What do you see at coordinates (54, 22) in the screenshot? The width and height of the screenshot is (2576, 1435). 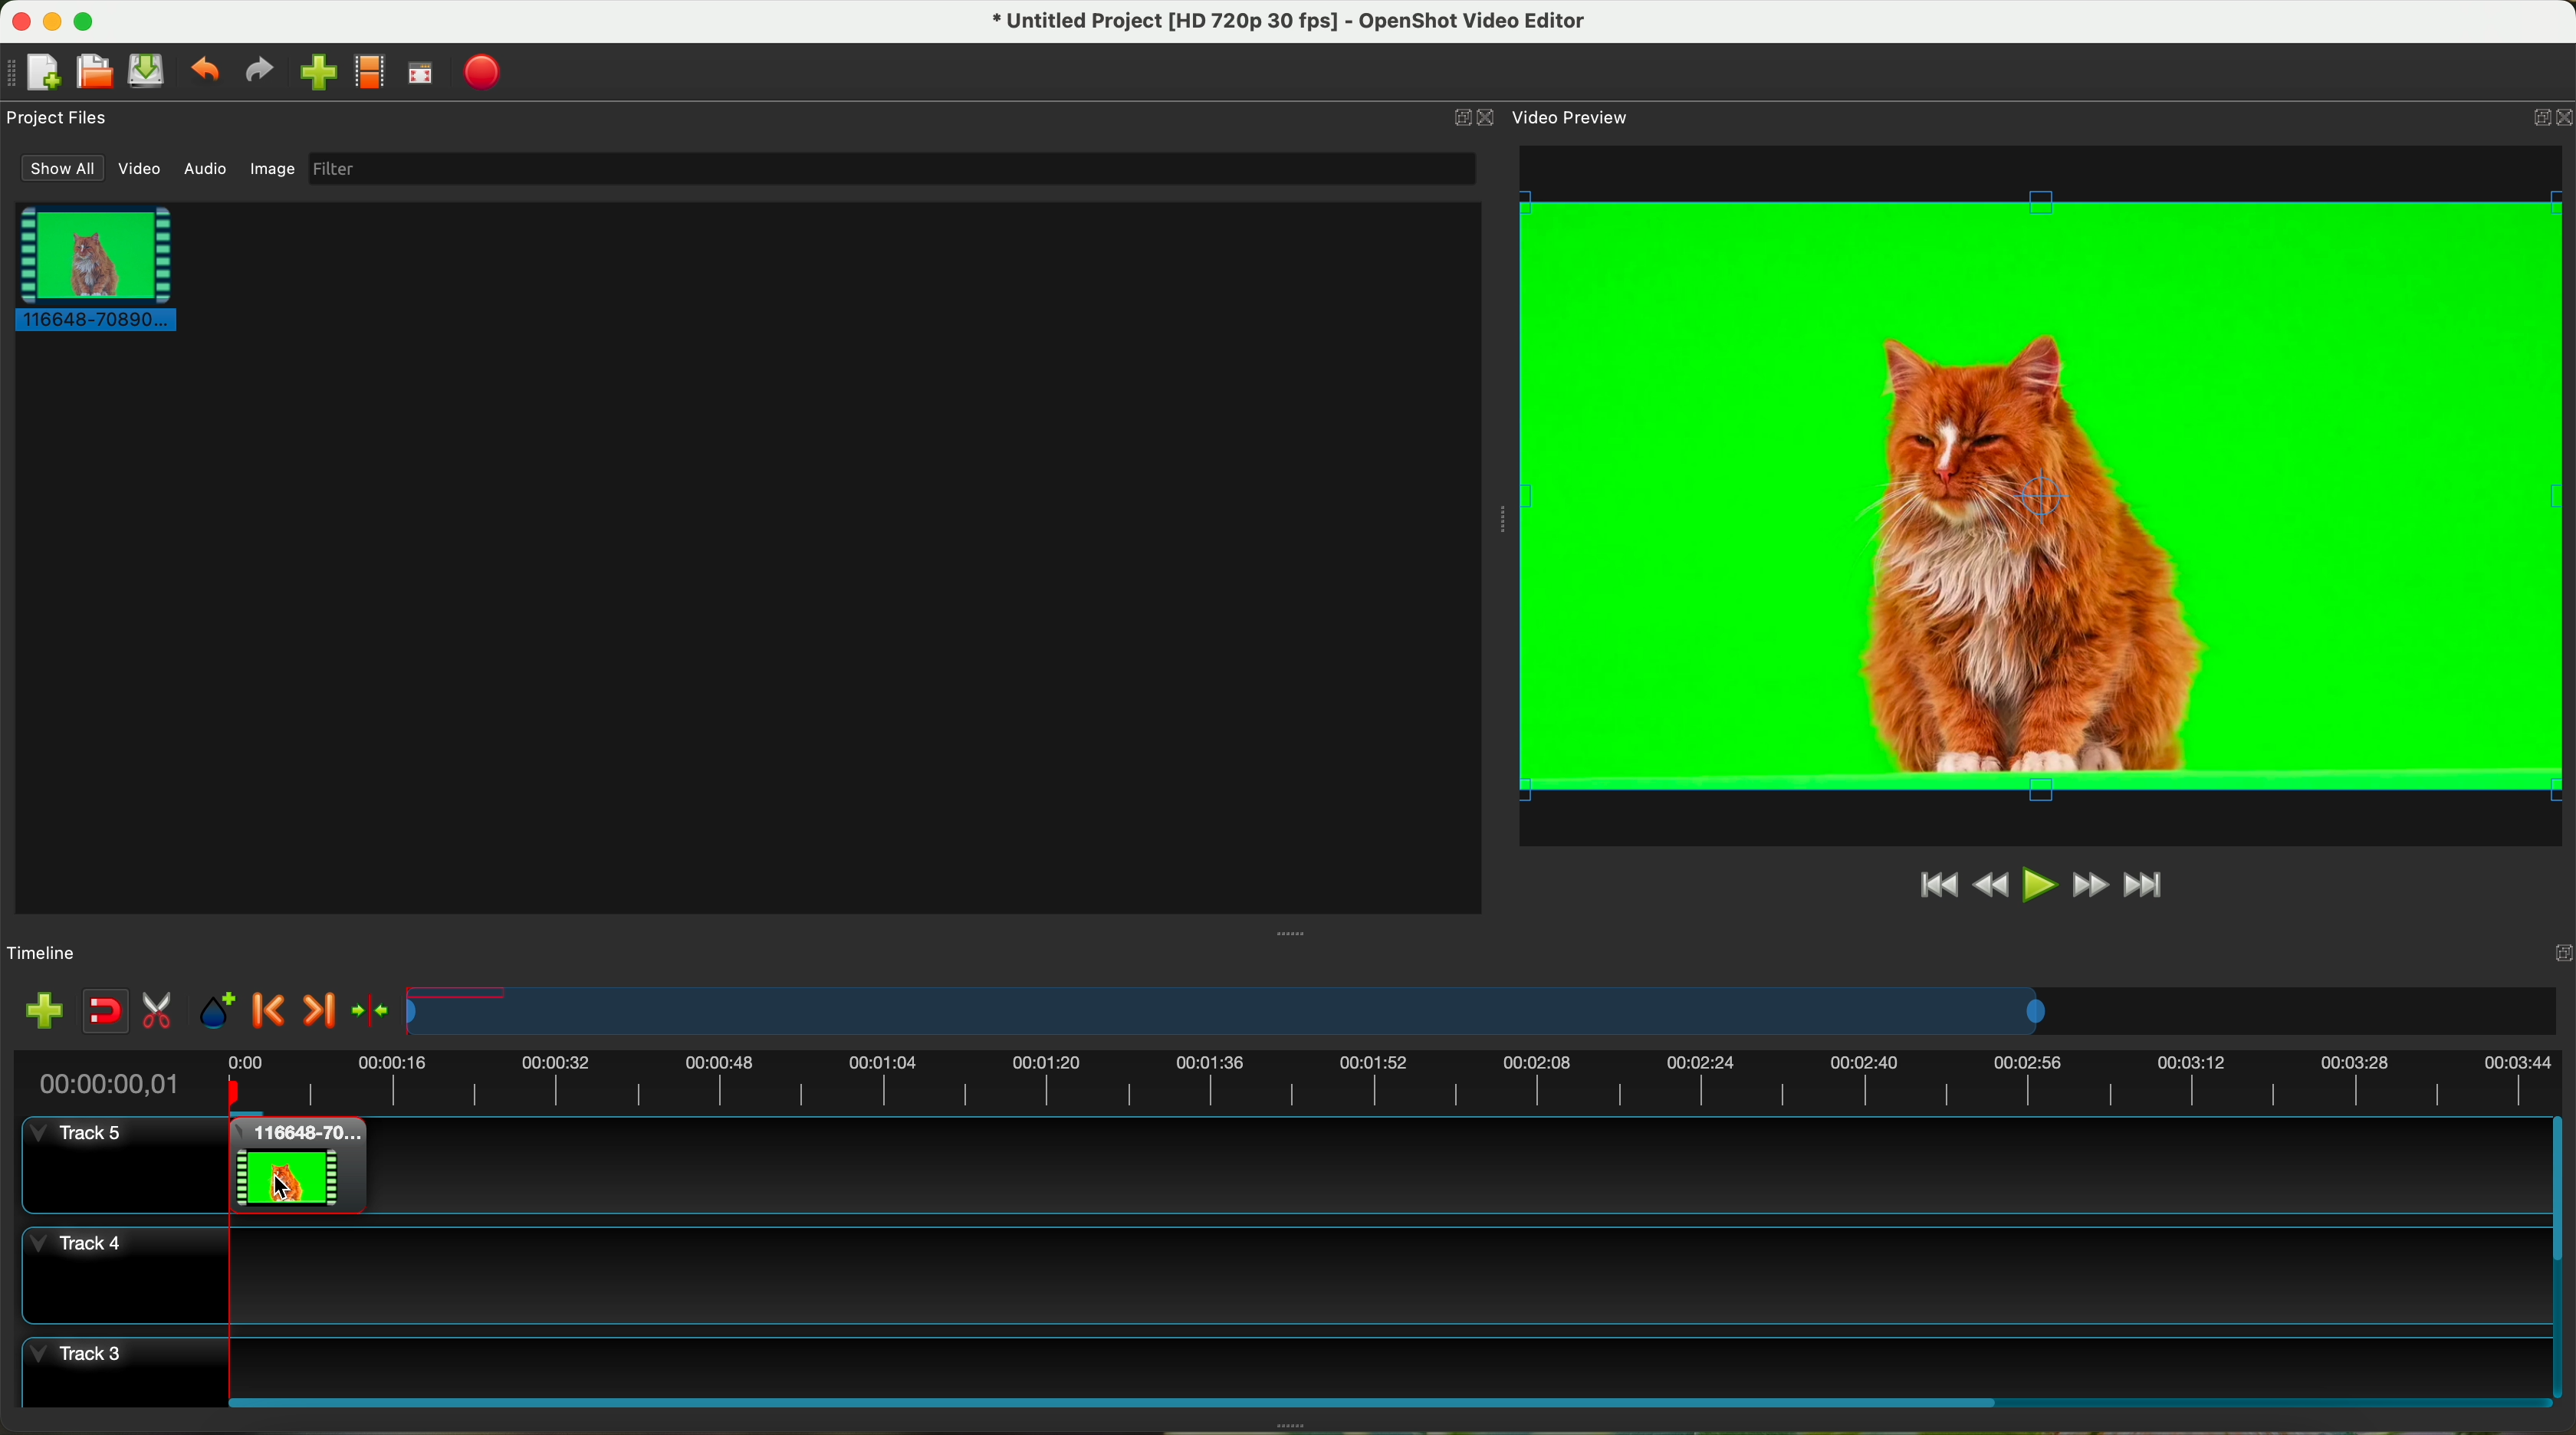 I see `minimize program` at bounding box center [54, 22].